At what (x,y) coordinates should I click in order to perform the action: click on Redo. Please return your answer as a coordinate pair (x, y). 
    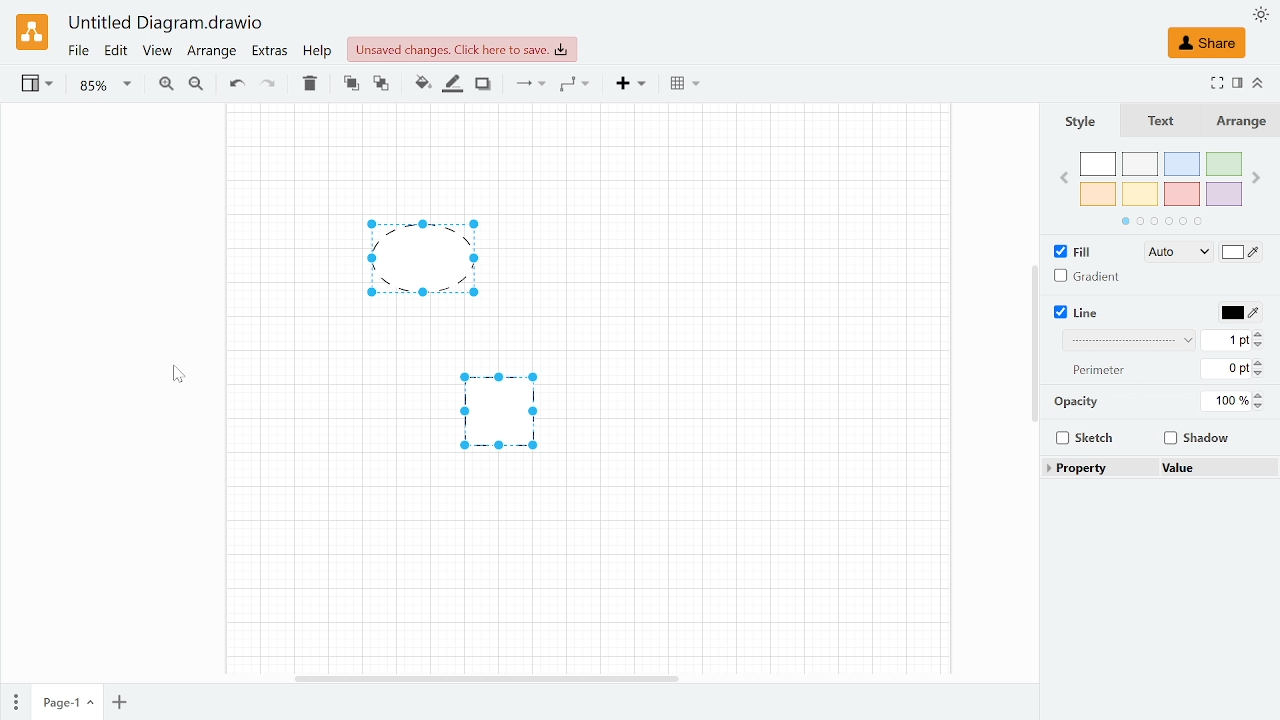
    Looking at the image, I should click on (268, 85).